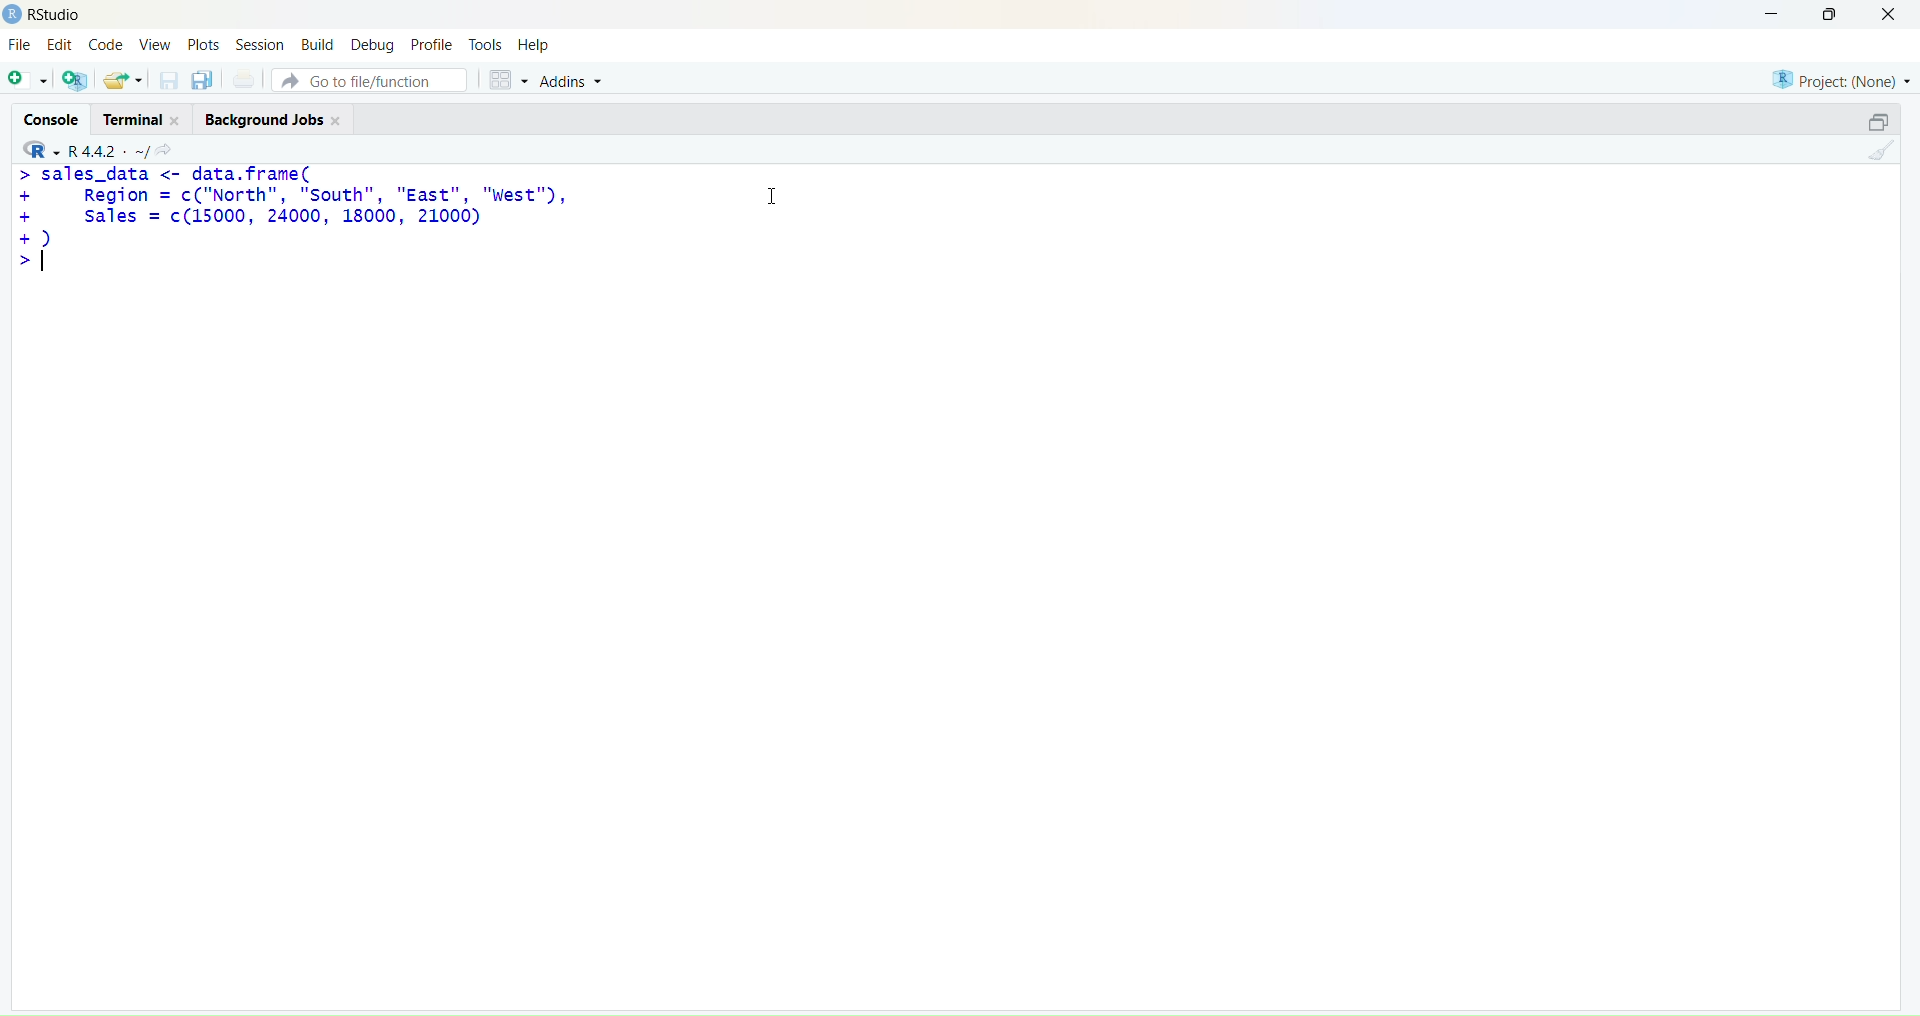 The width and height of the screenshot is (1920, 1016). What do you see at coordinates (158, 46) in the screenshot?
I see `View` at bounding box center [158, 46].